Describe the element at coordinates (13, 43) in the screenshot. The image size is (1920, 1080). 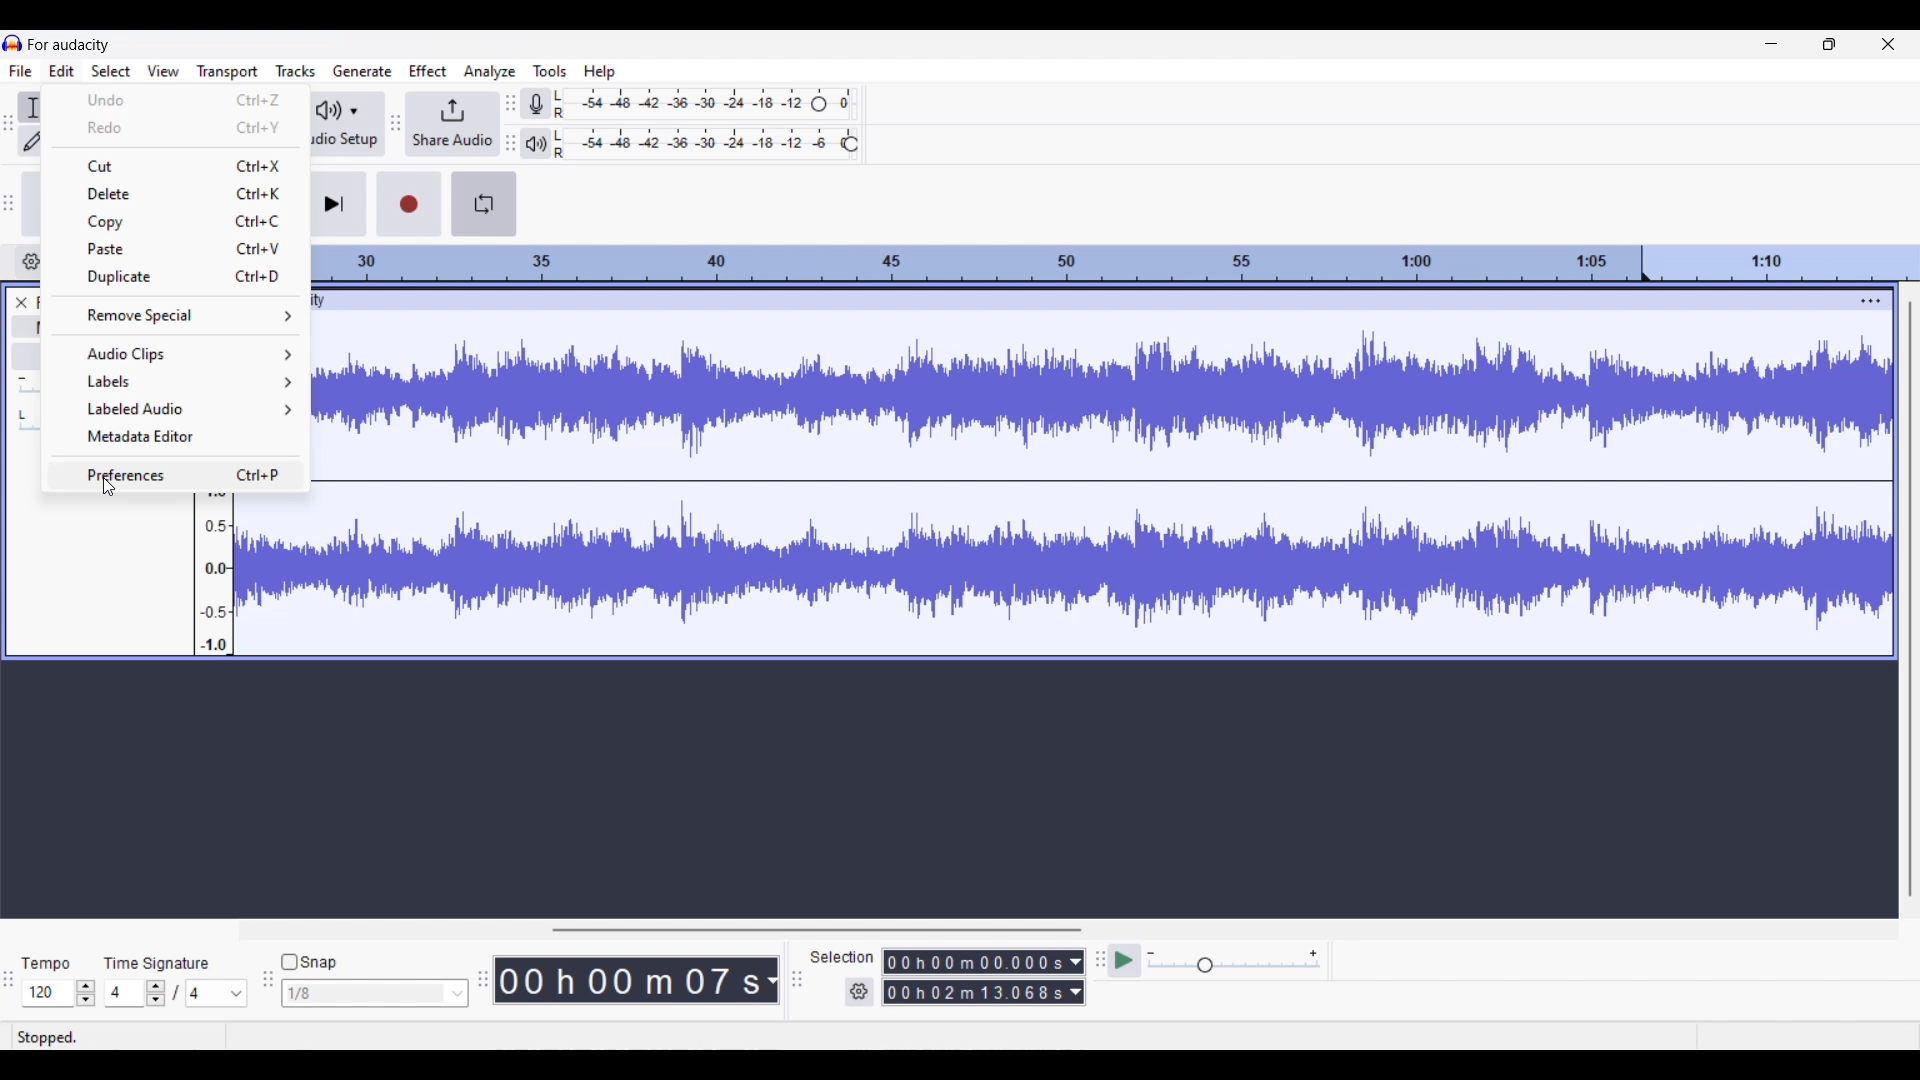
I see `Software logo` at that location.